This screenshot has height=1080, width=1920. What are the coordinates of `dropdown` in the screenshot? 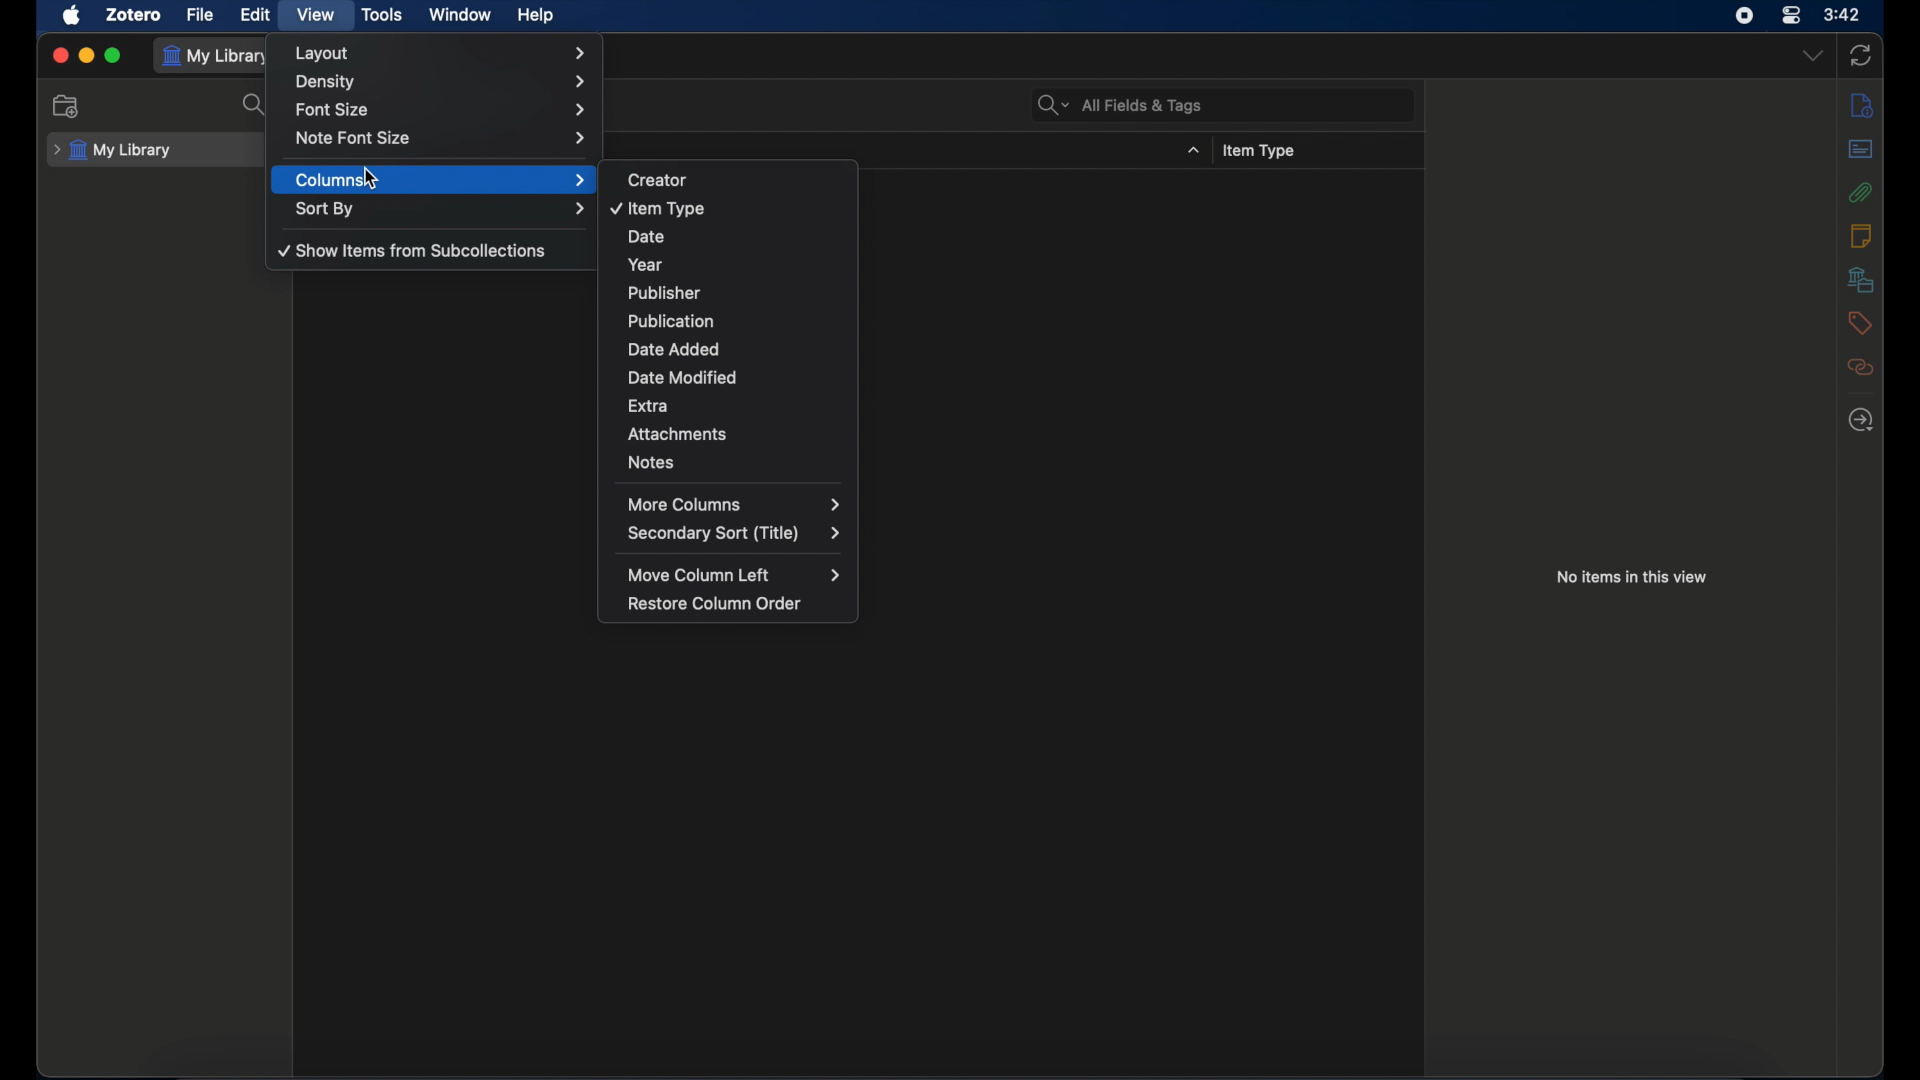 It's located at (1813, 55).